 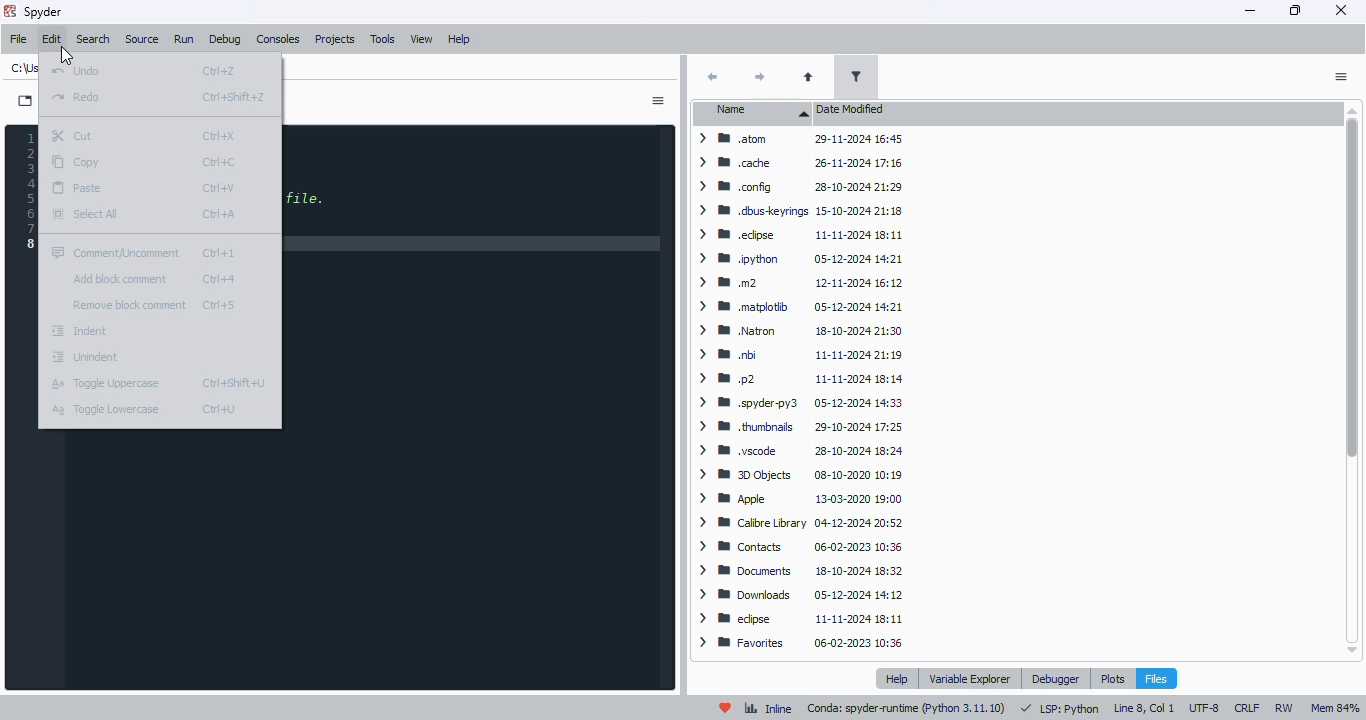 What do you see at coordinates (78, 163) in the screenshot?
I see `copy` at bounding box center [78, 163].